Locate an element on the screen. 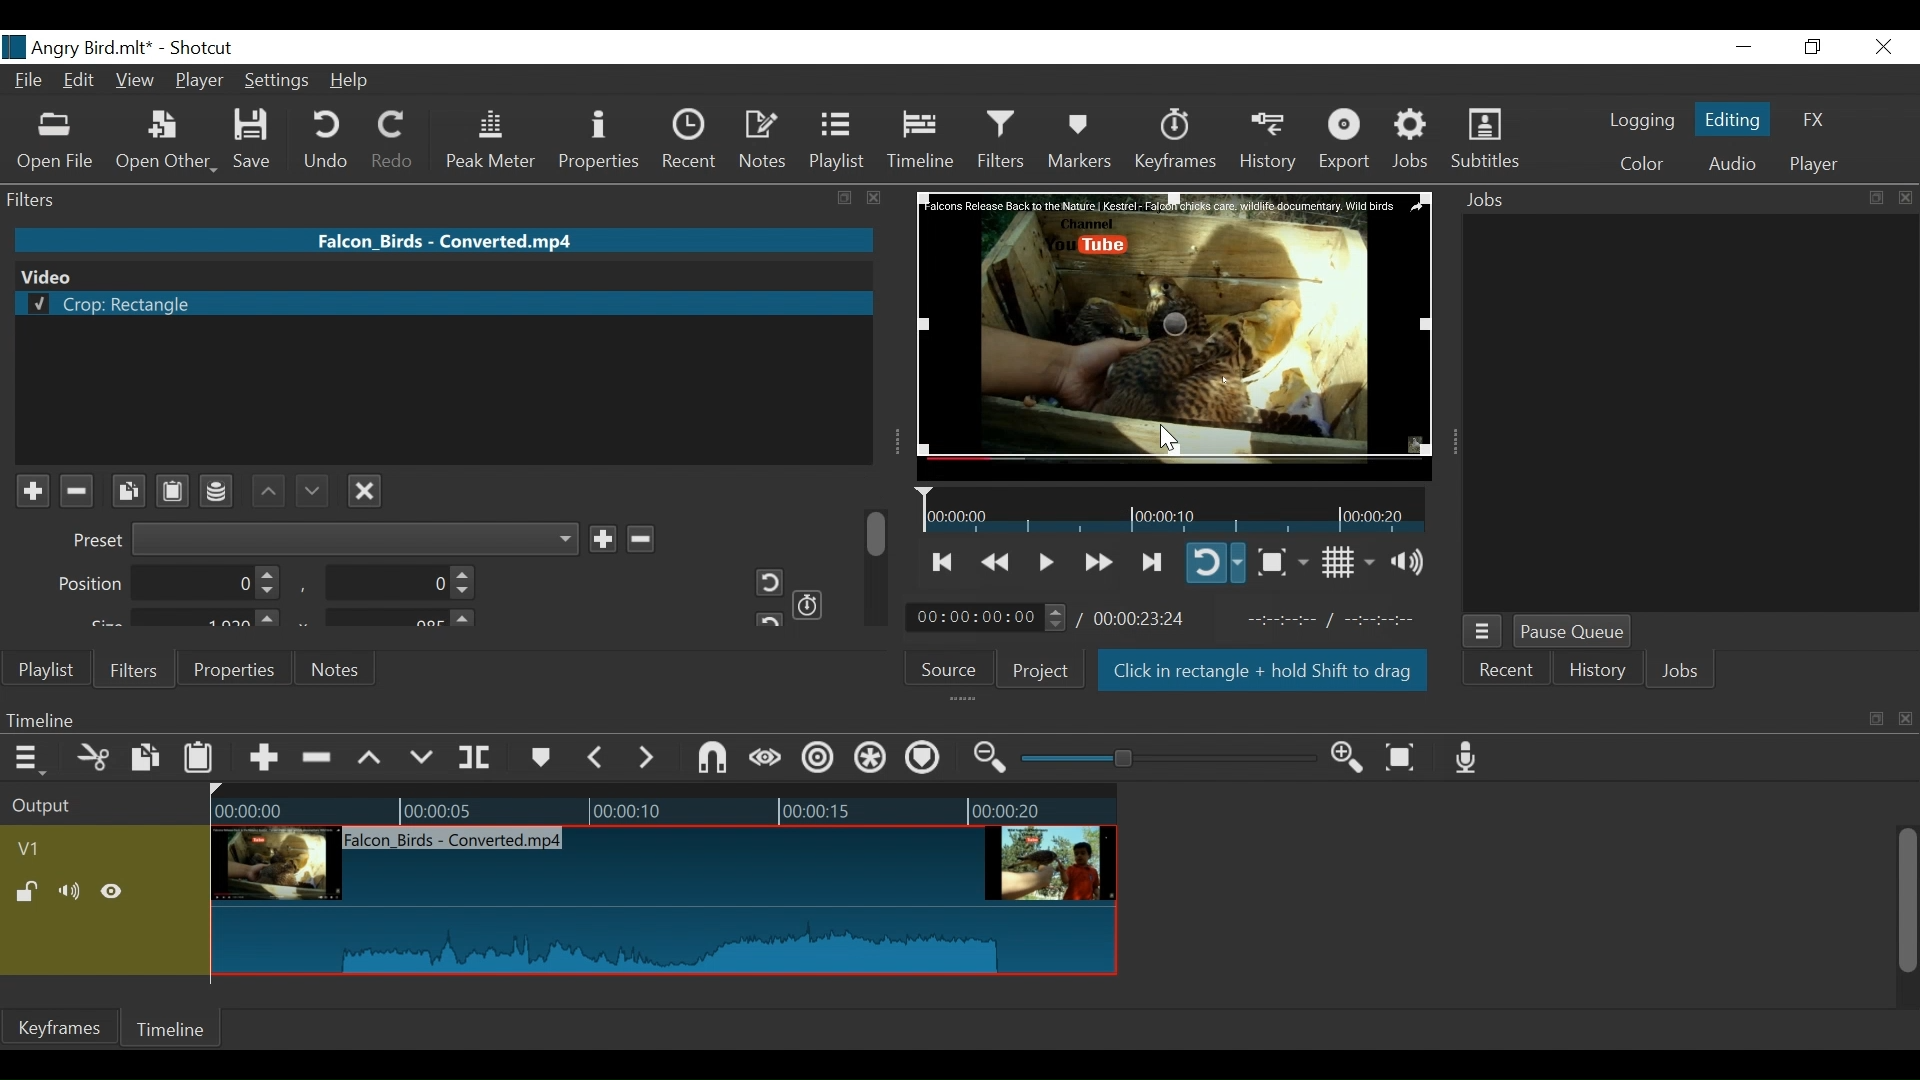 Image resolution: width=1920 pixels, height=1080 pixels. Pause Queue is located at coordinates (1575, 633).